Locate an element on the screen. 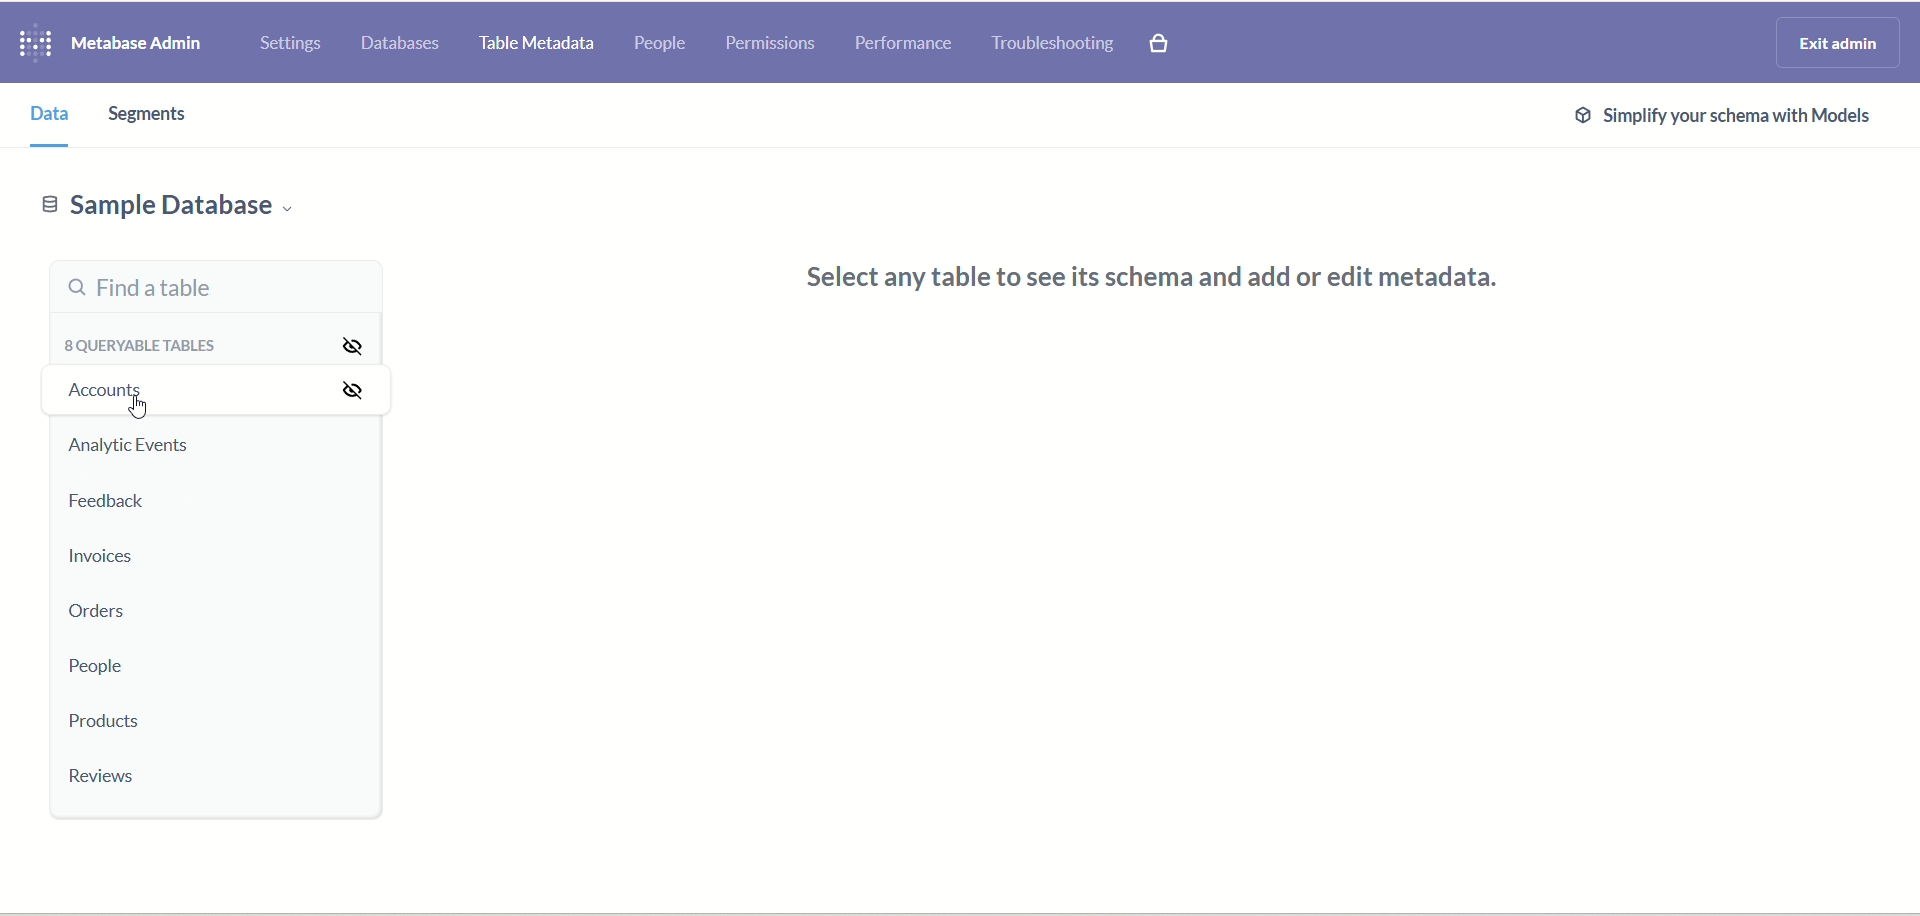 The image size is (1920, 916). simplify your schema with models is located at coordinates (1743, 120).